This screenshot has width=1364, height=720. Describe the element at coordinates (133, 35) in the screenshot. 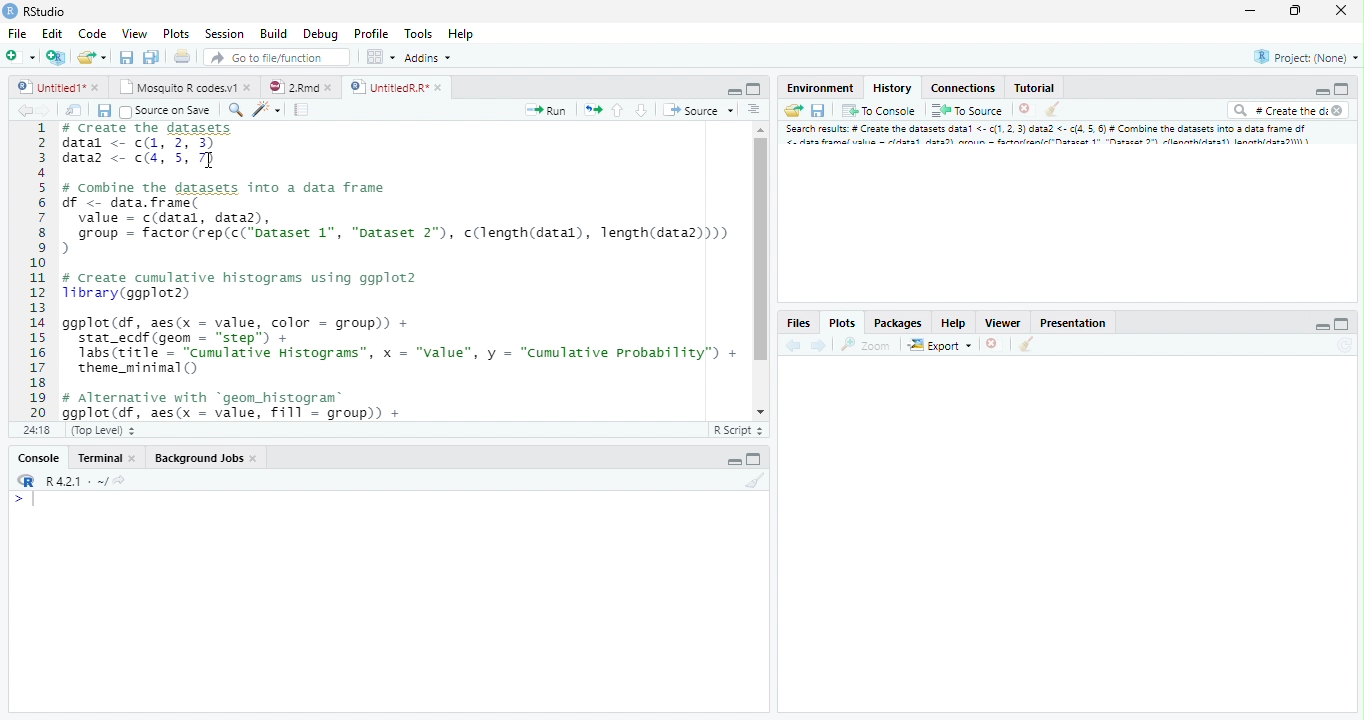

I see `View` at that location.